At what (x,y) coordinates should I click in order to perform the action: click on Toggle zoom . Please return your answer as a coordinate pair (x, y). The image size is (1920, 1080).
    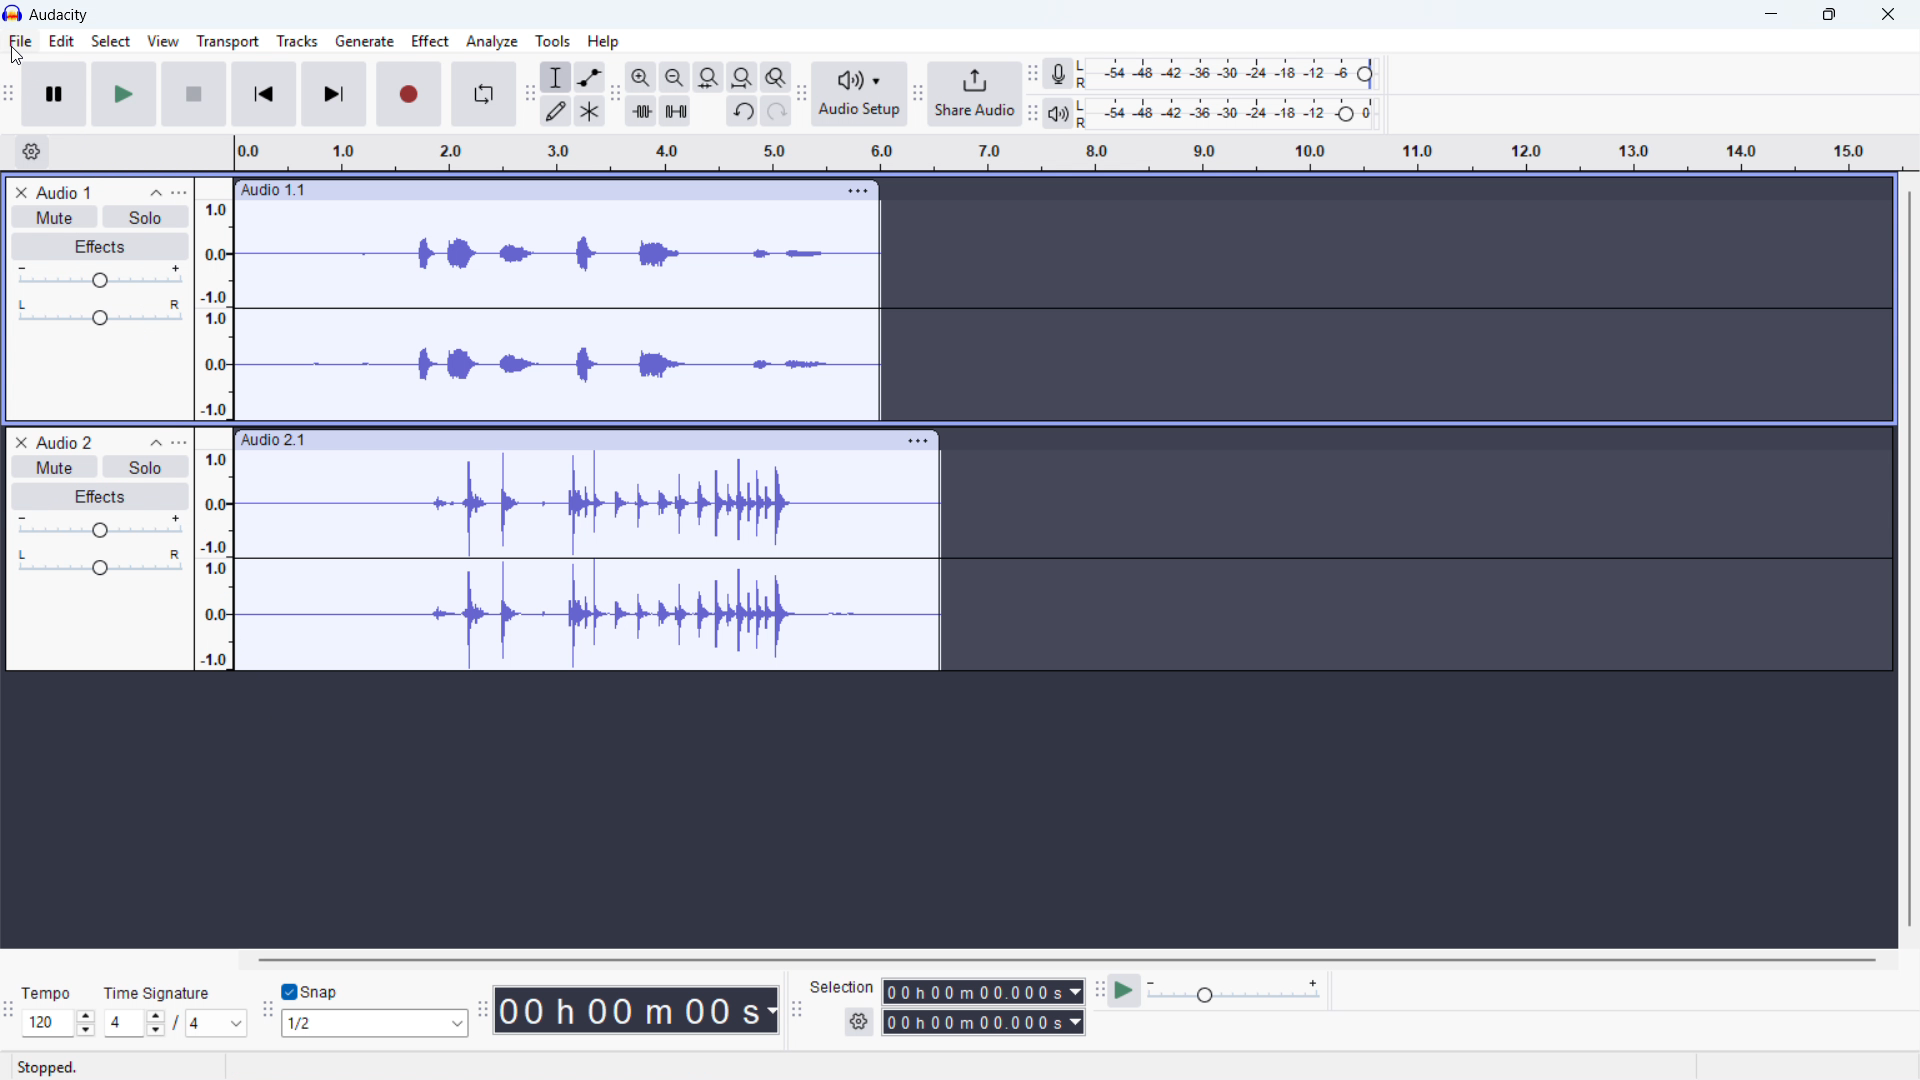
    Looking at the image, I should click on (776, 76).